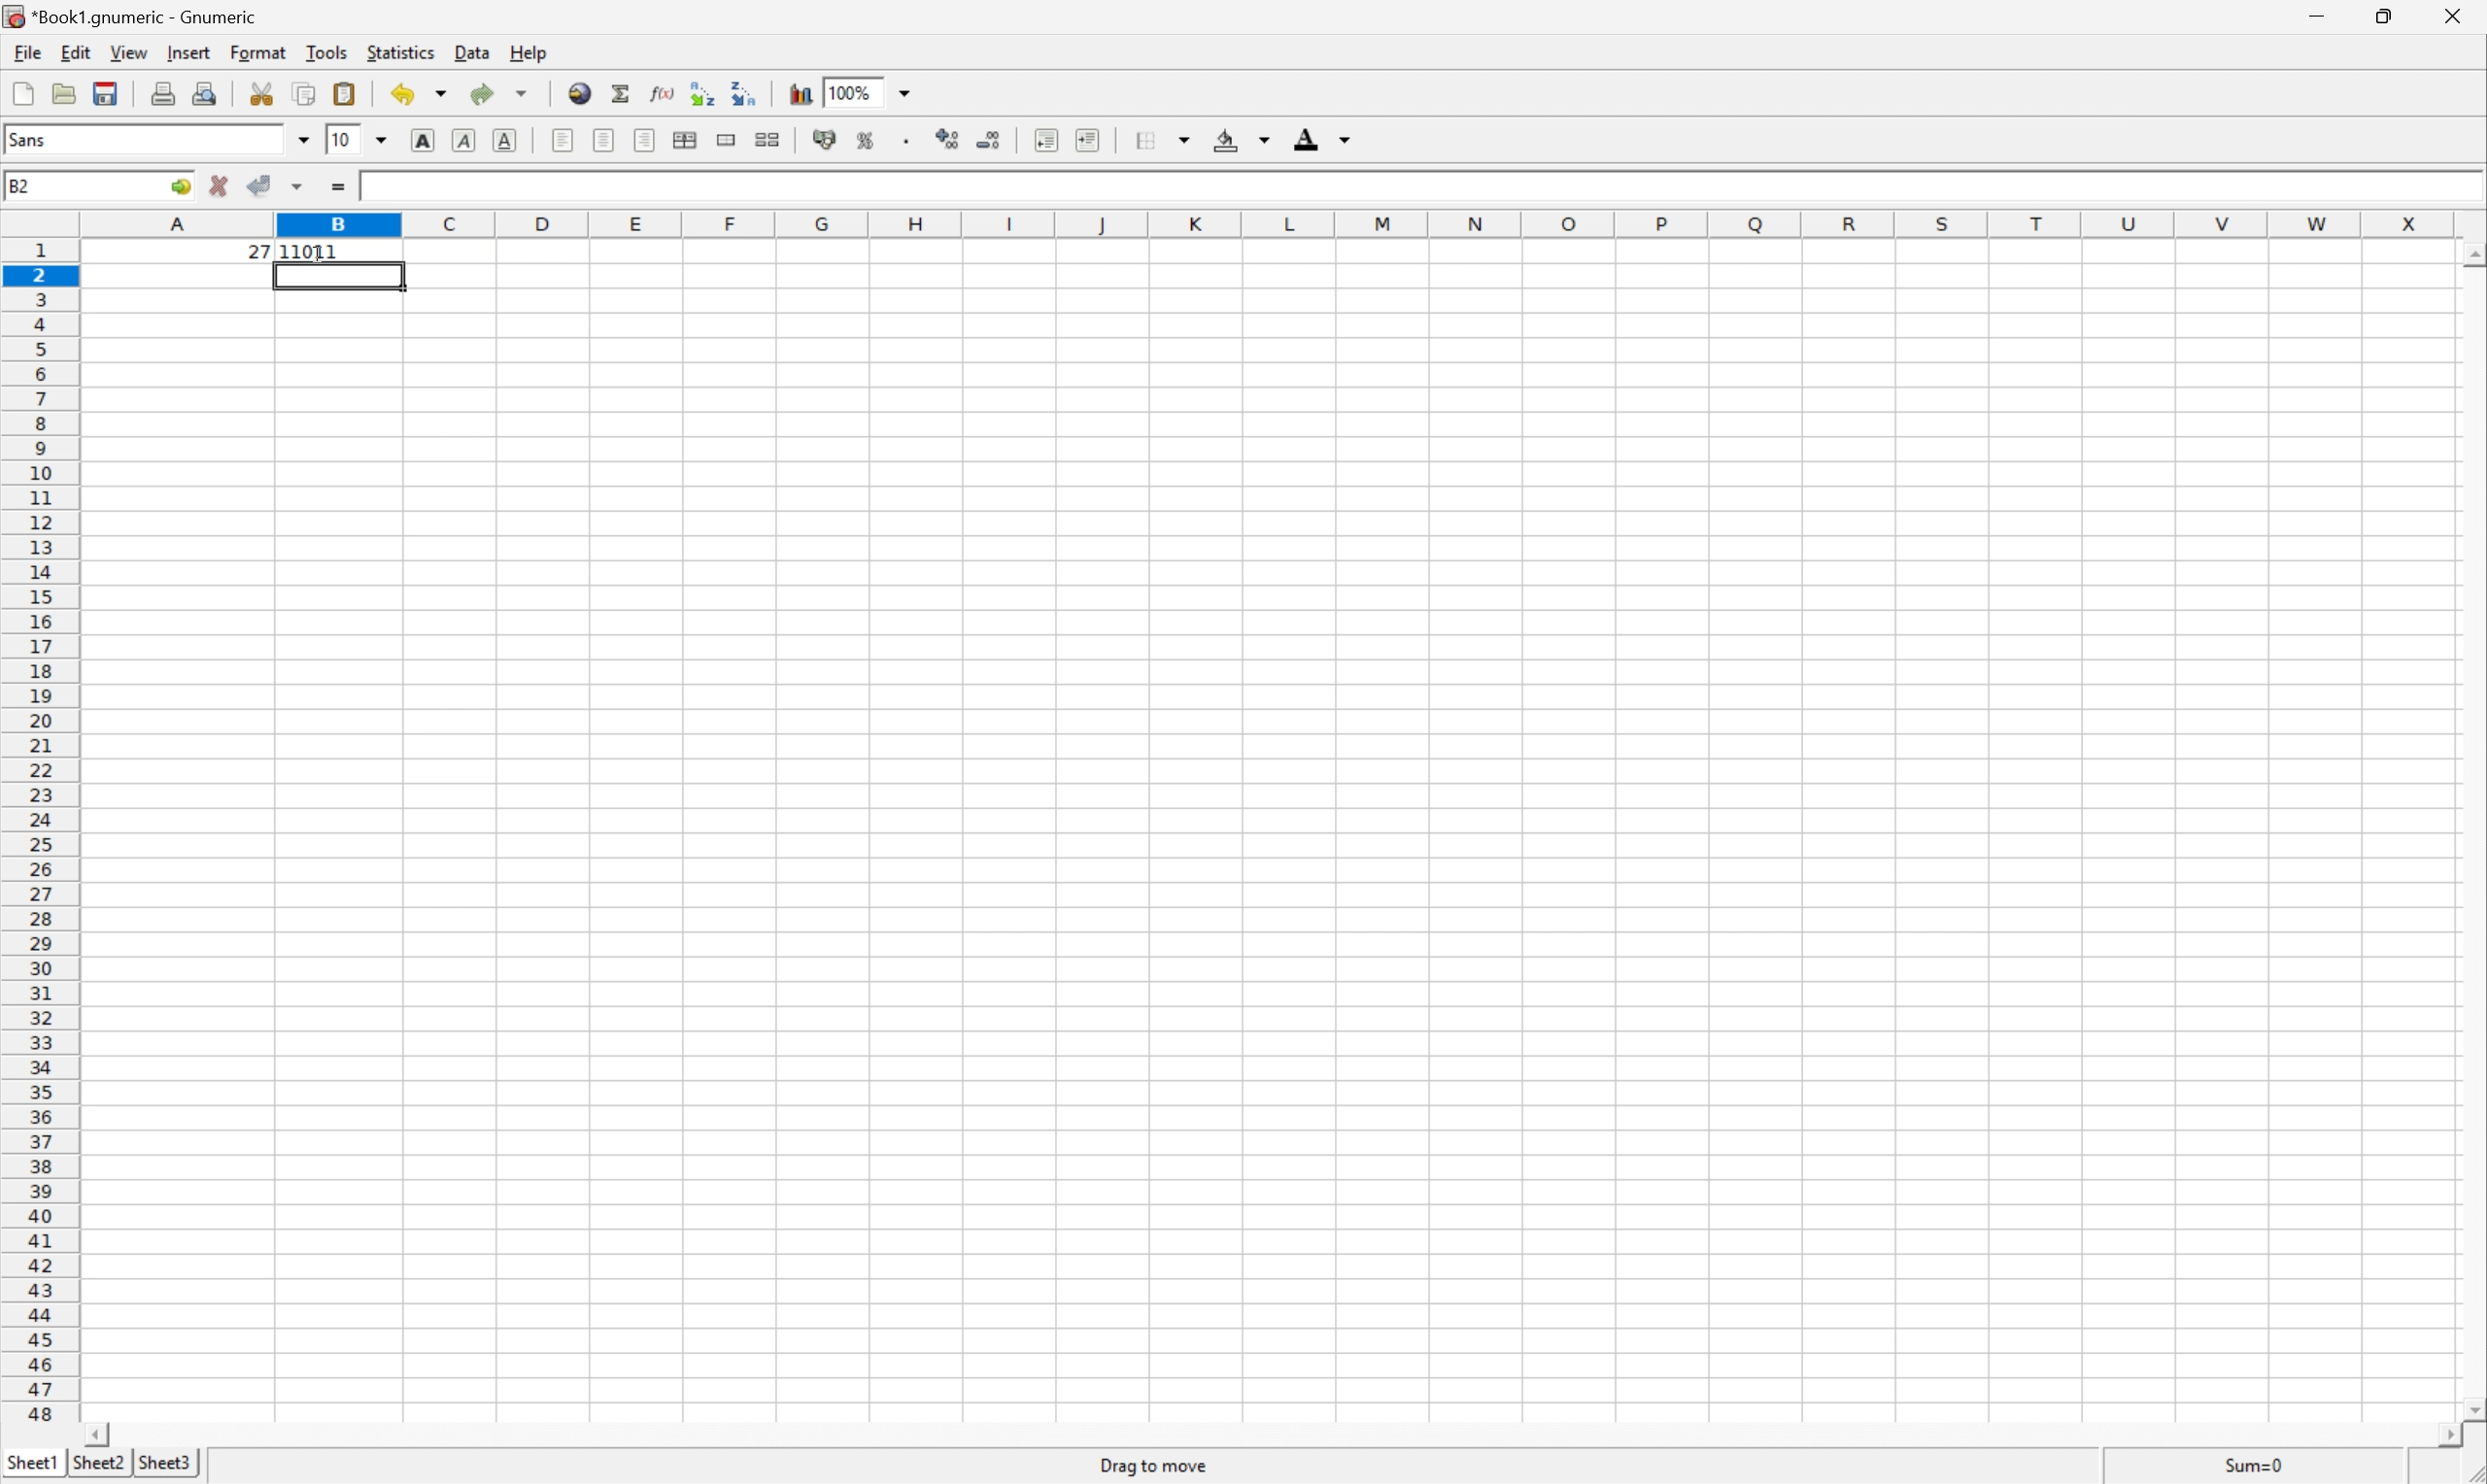 Image resolution: width=2487 pixels, height=1484 pixels. Describe the element at coordinates (266, 92) in the screenshot. I see `Cut selection` at that location.